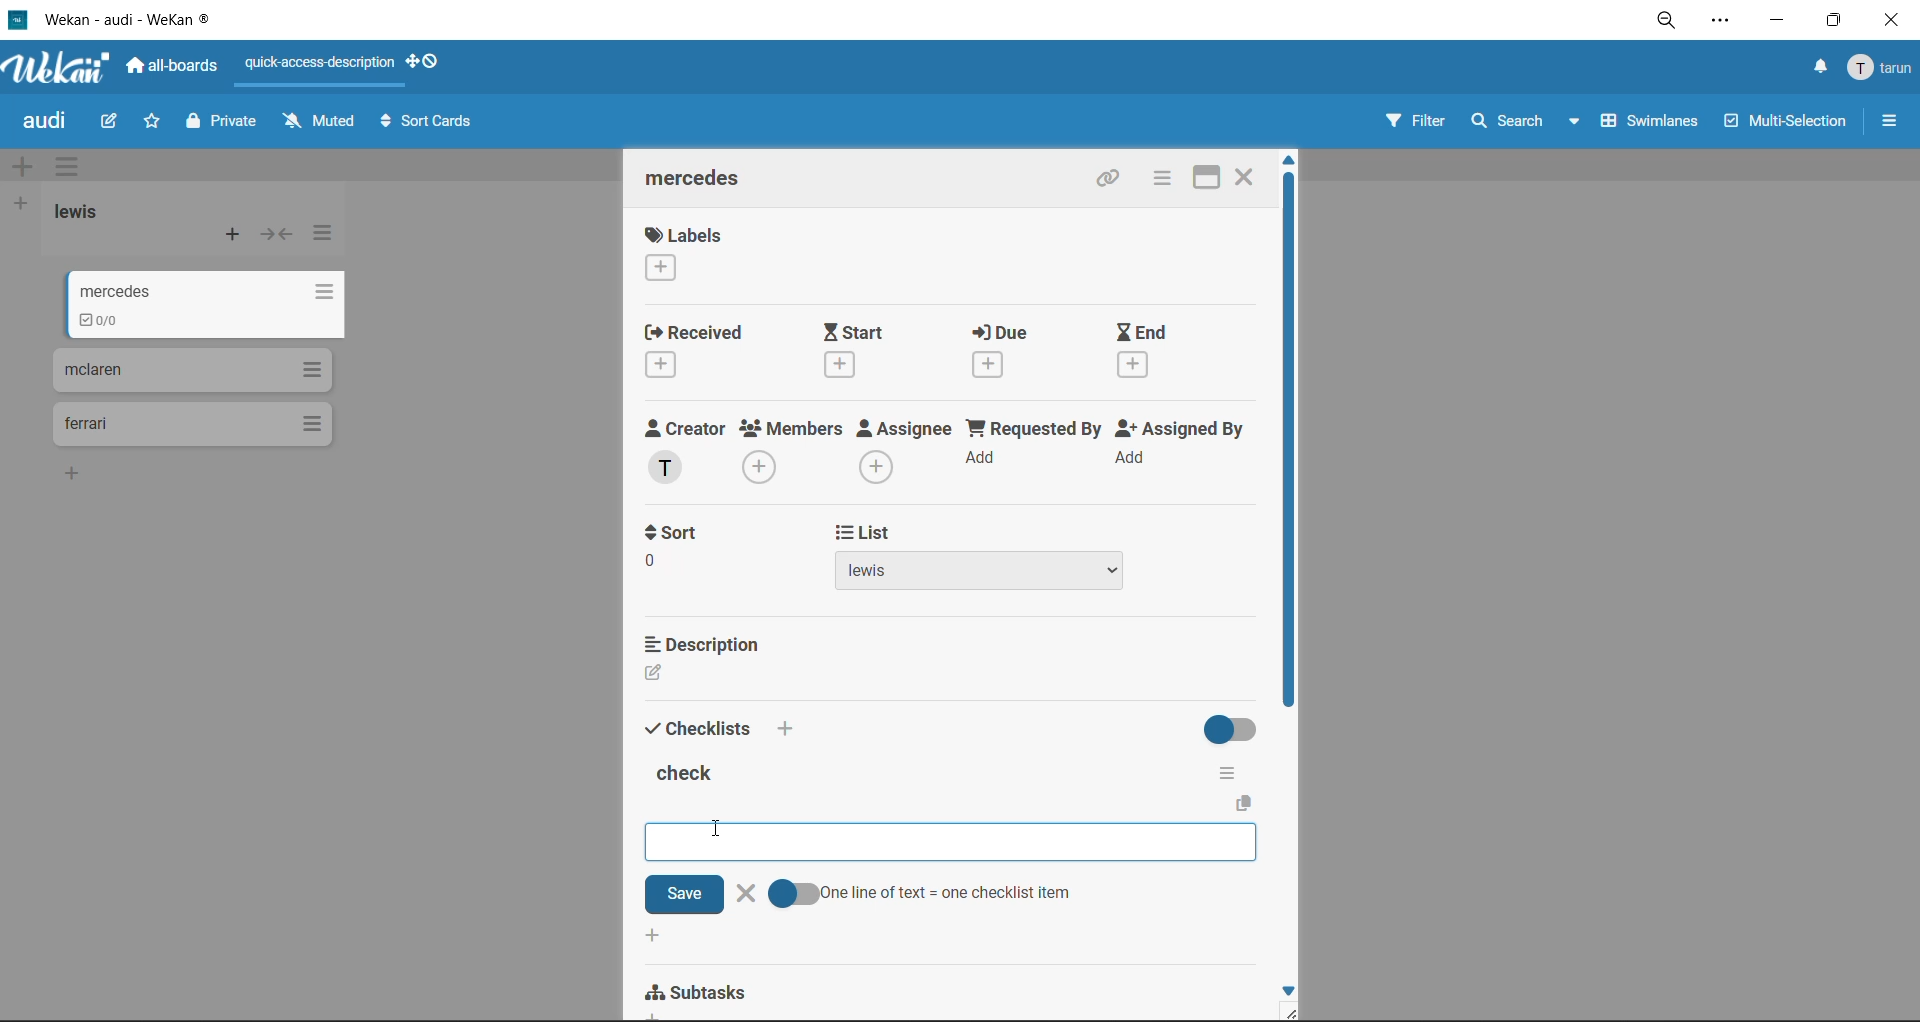 The height and width of the screenshot is (1022, 1920). Describe the element at coordinates (689, 776) in the screenshot. I see `checklist title` at that location.